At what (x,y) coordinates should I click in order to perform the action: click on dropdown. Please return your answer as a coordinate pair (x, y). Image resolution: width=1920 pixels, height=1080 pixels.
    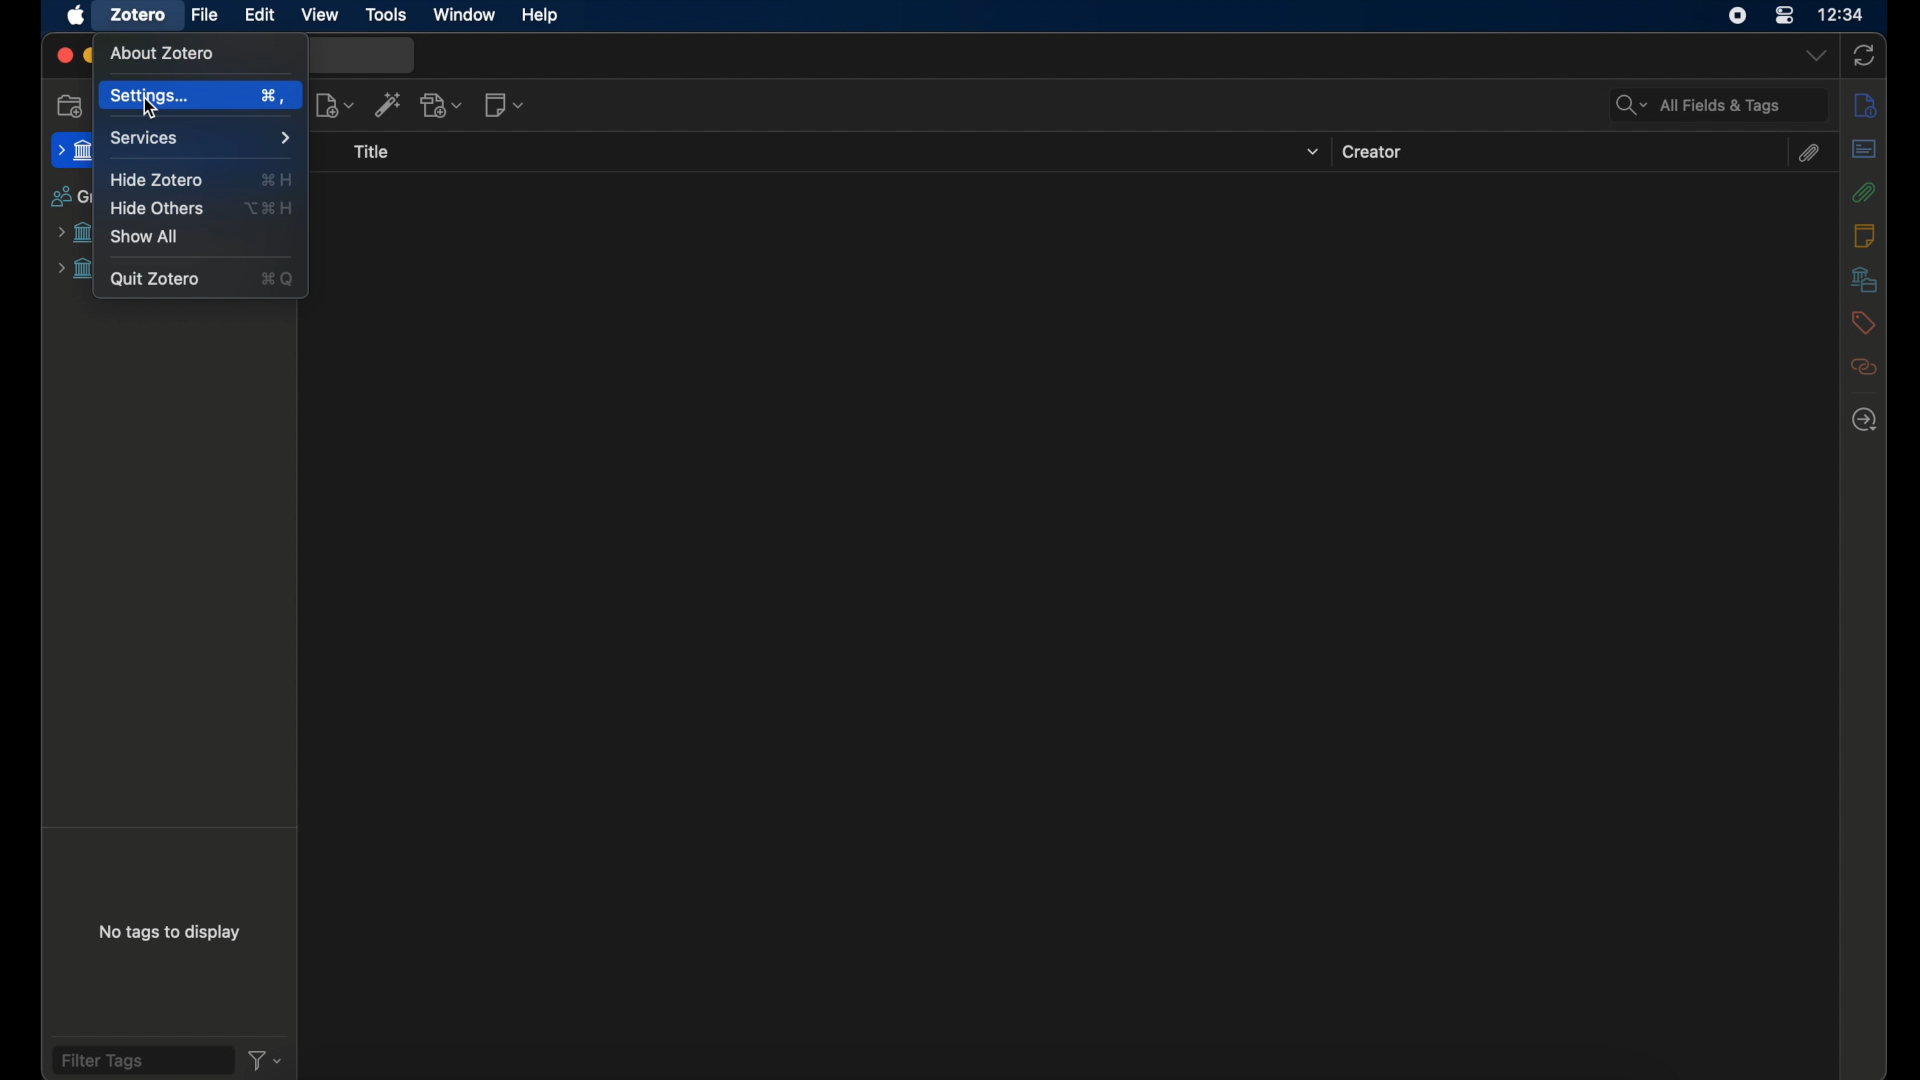
    Looking at the image, I should click on (1311, 153).